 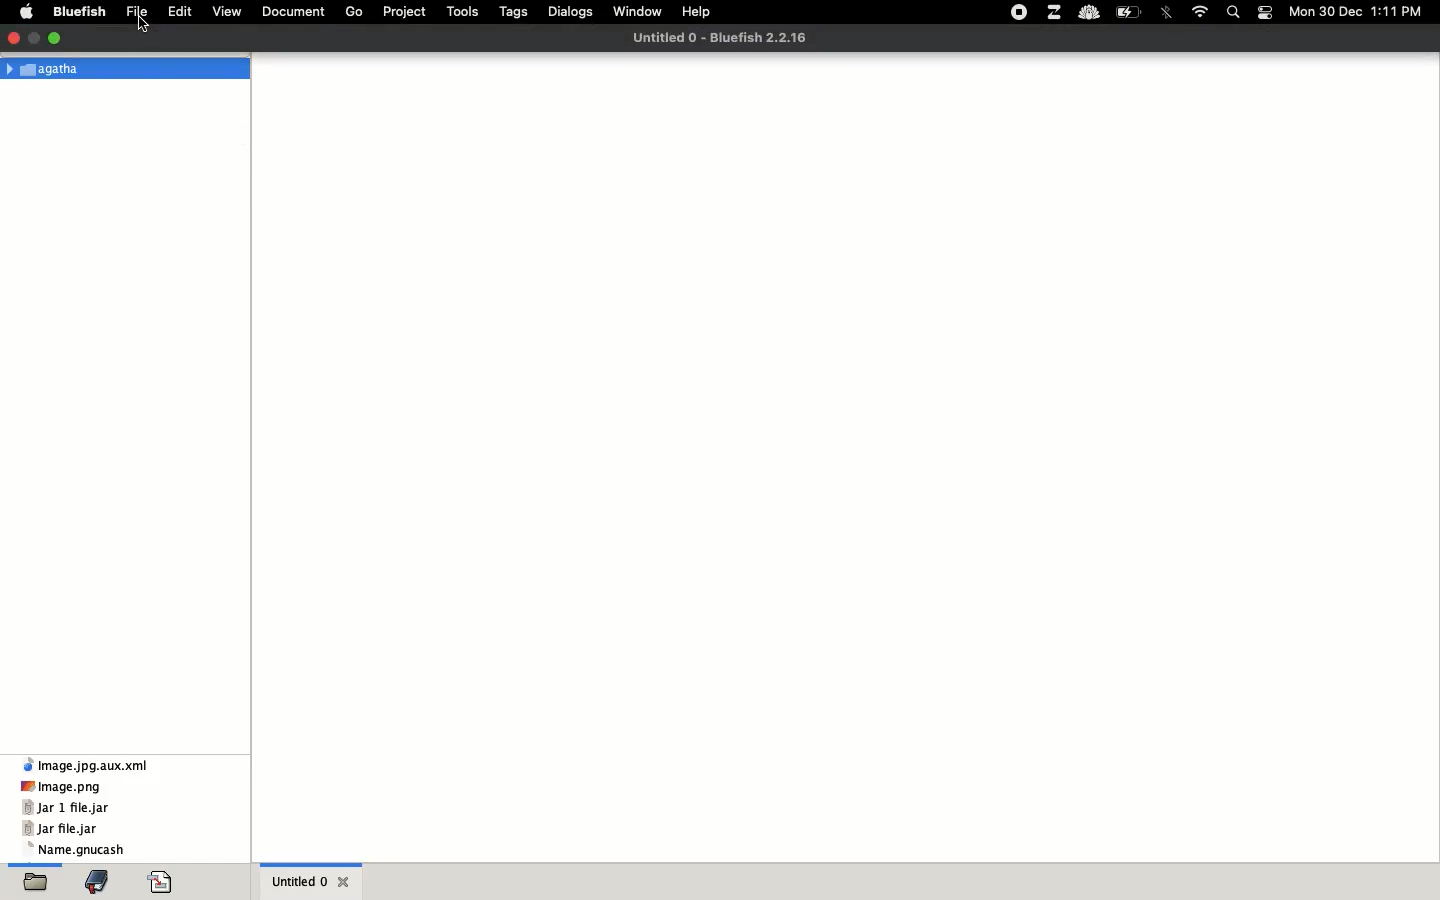 I want to click on help, so click(x=699, y=12).